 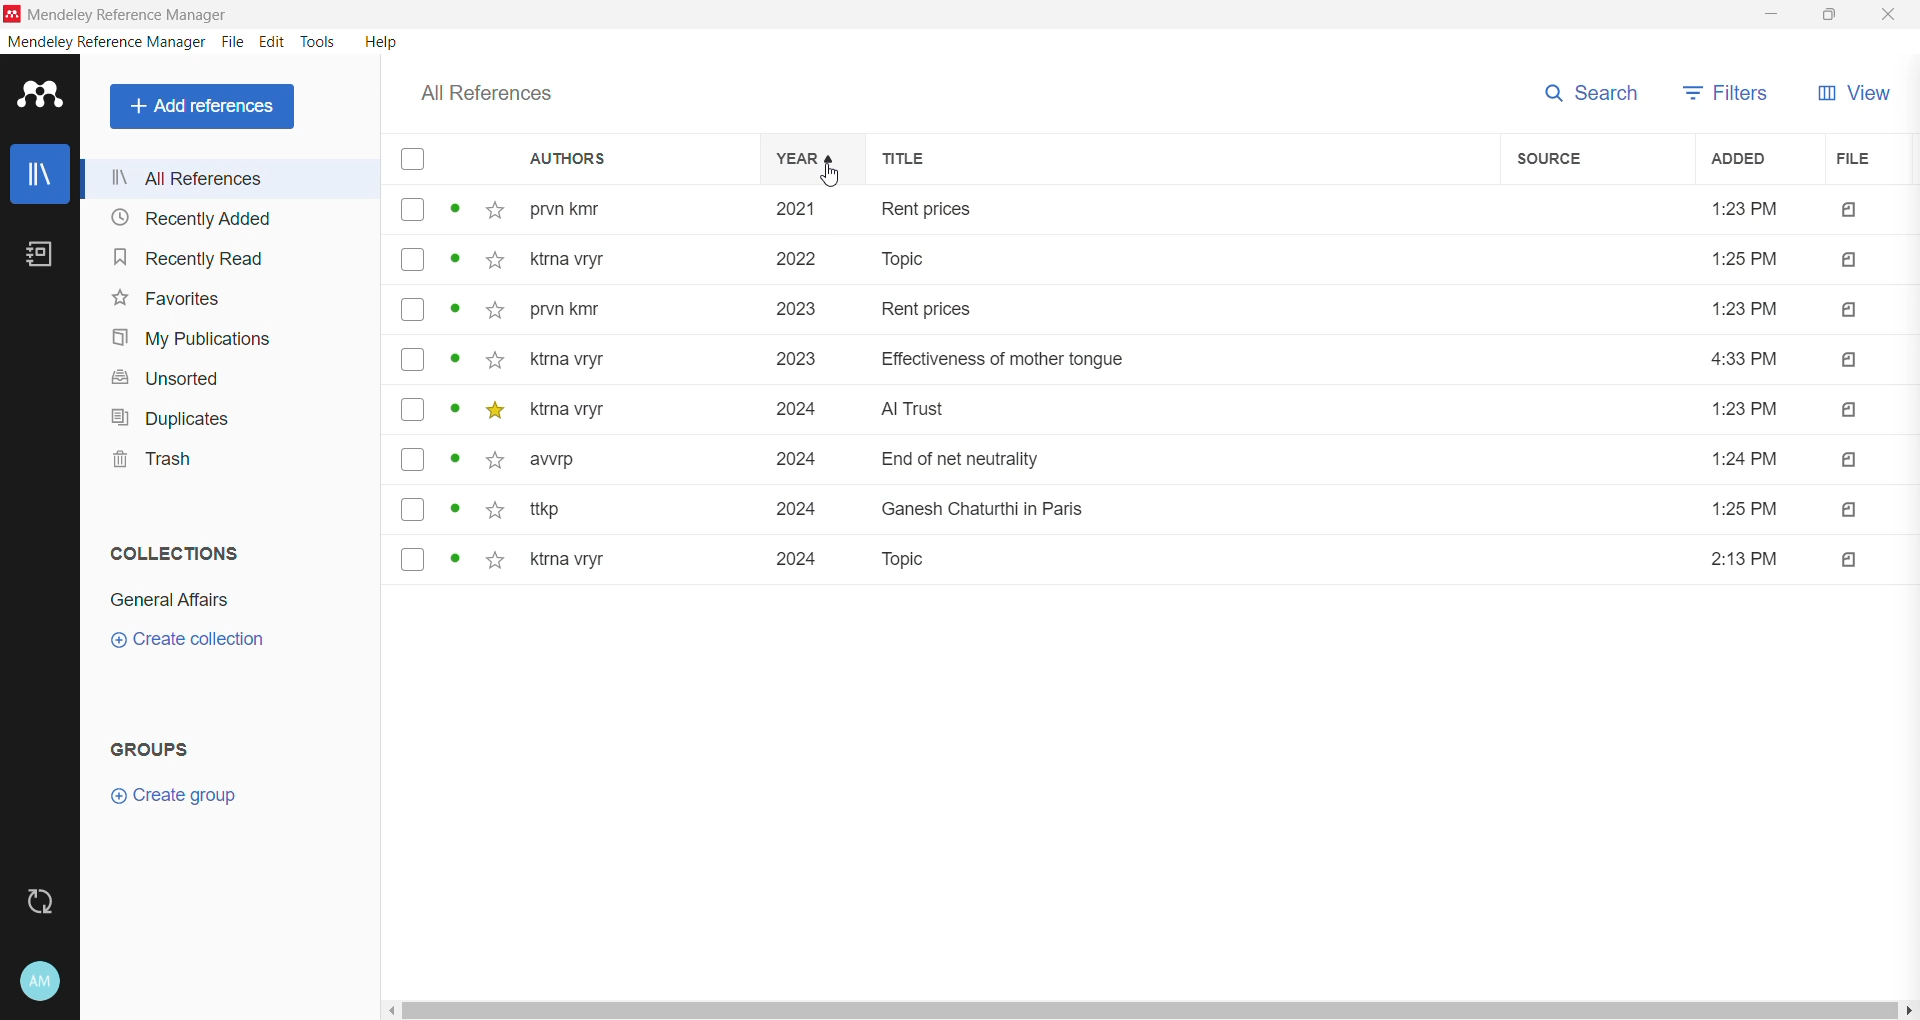 I want to click on File, so click(x=234, y=42).